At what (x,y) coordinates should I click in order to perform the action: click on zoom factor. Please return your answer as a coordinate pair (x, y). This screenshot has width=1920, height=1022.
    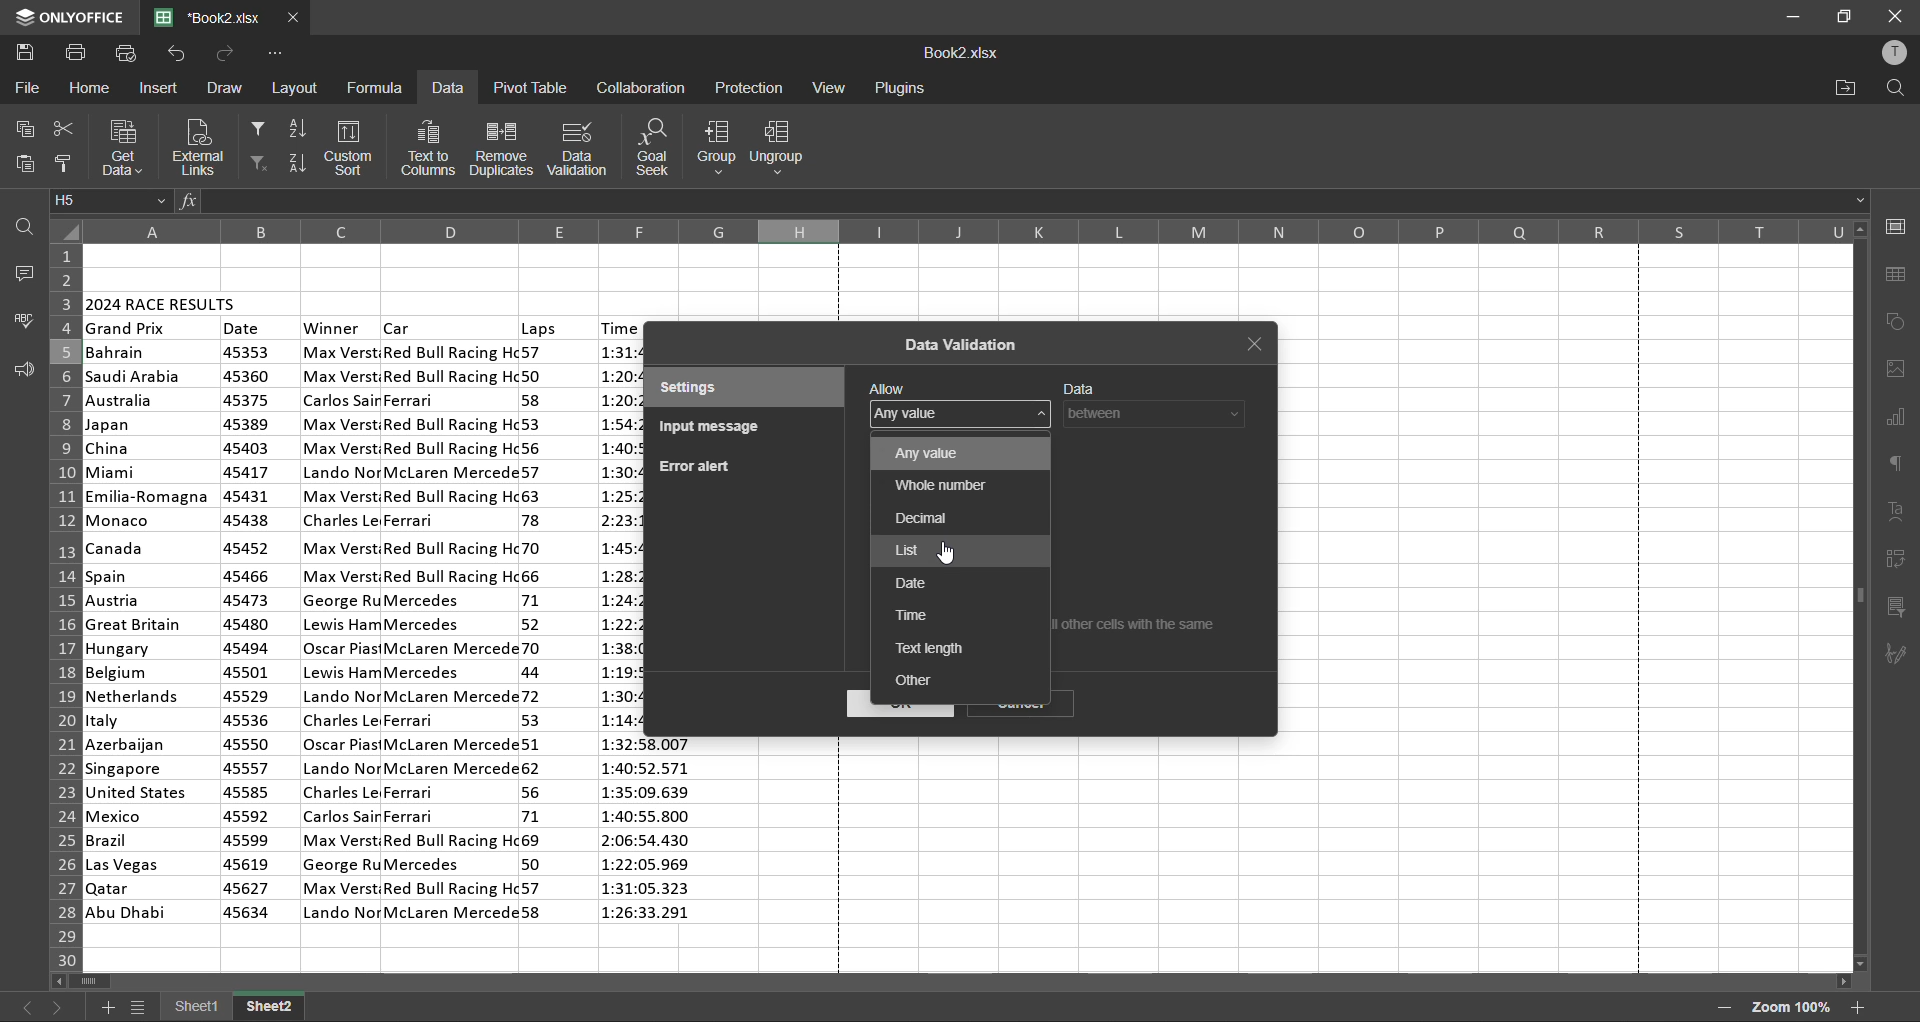
    Looking at the image, I should click on (1789, 1007).